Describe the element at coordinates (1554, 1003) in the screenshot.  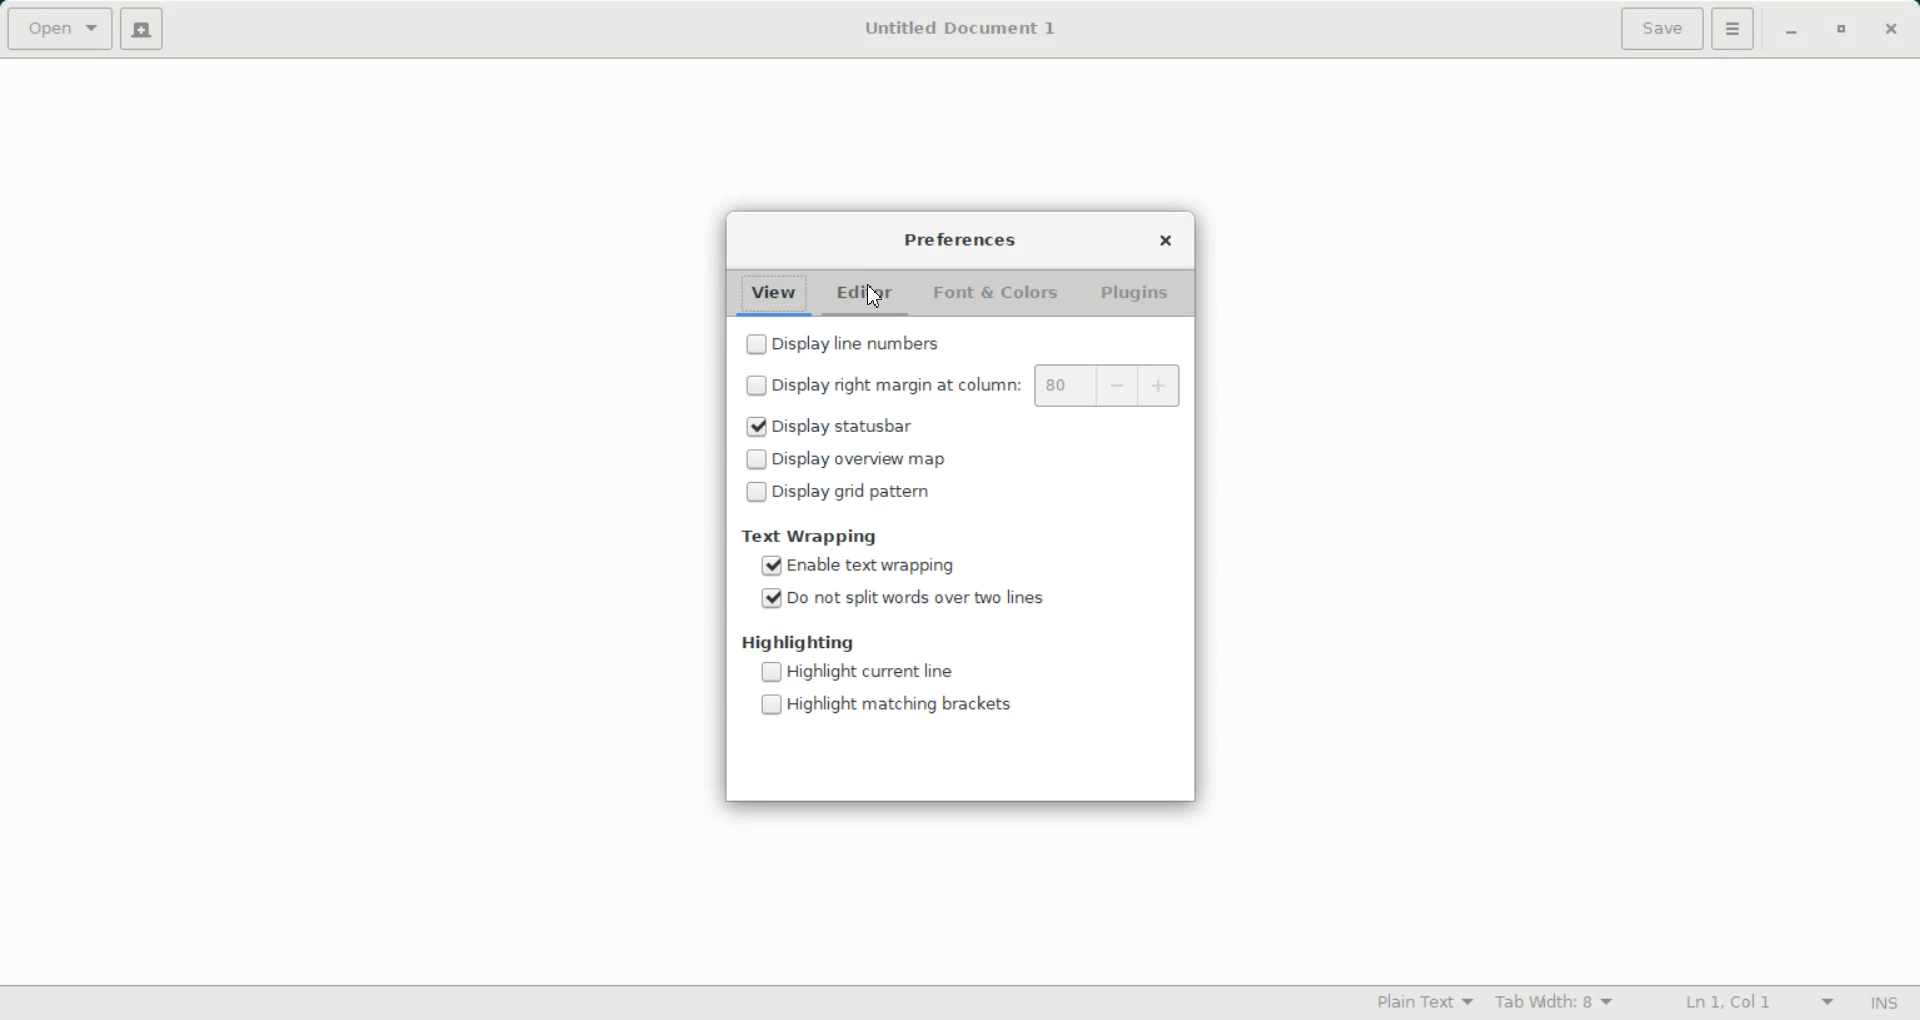
I see `Tab Width` at that location.